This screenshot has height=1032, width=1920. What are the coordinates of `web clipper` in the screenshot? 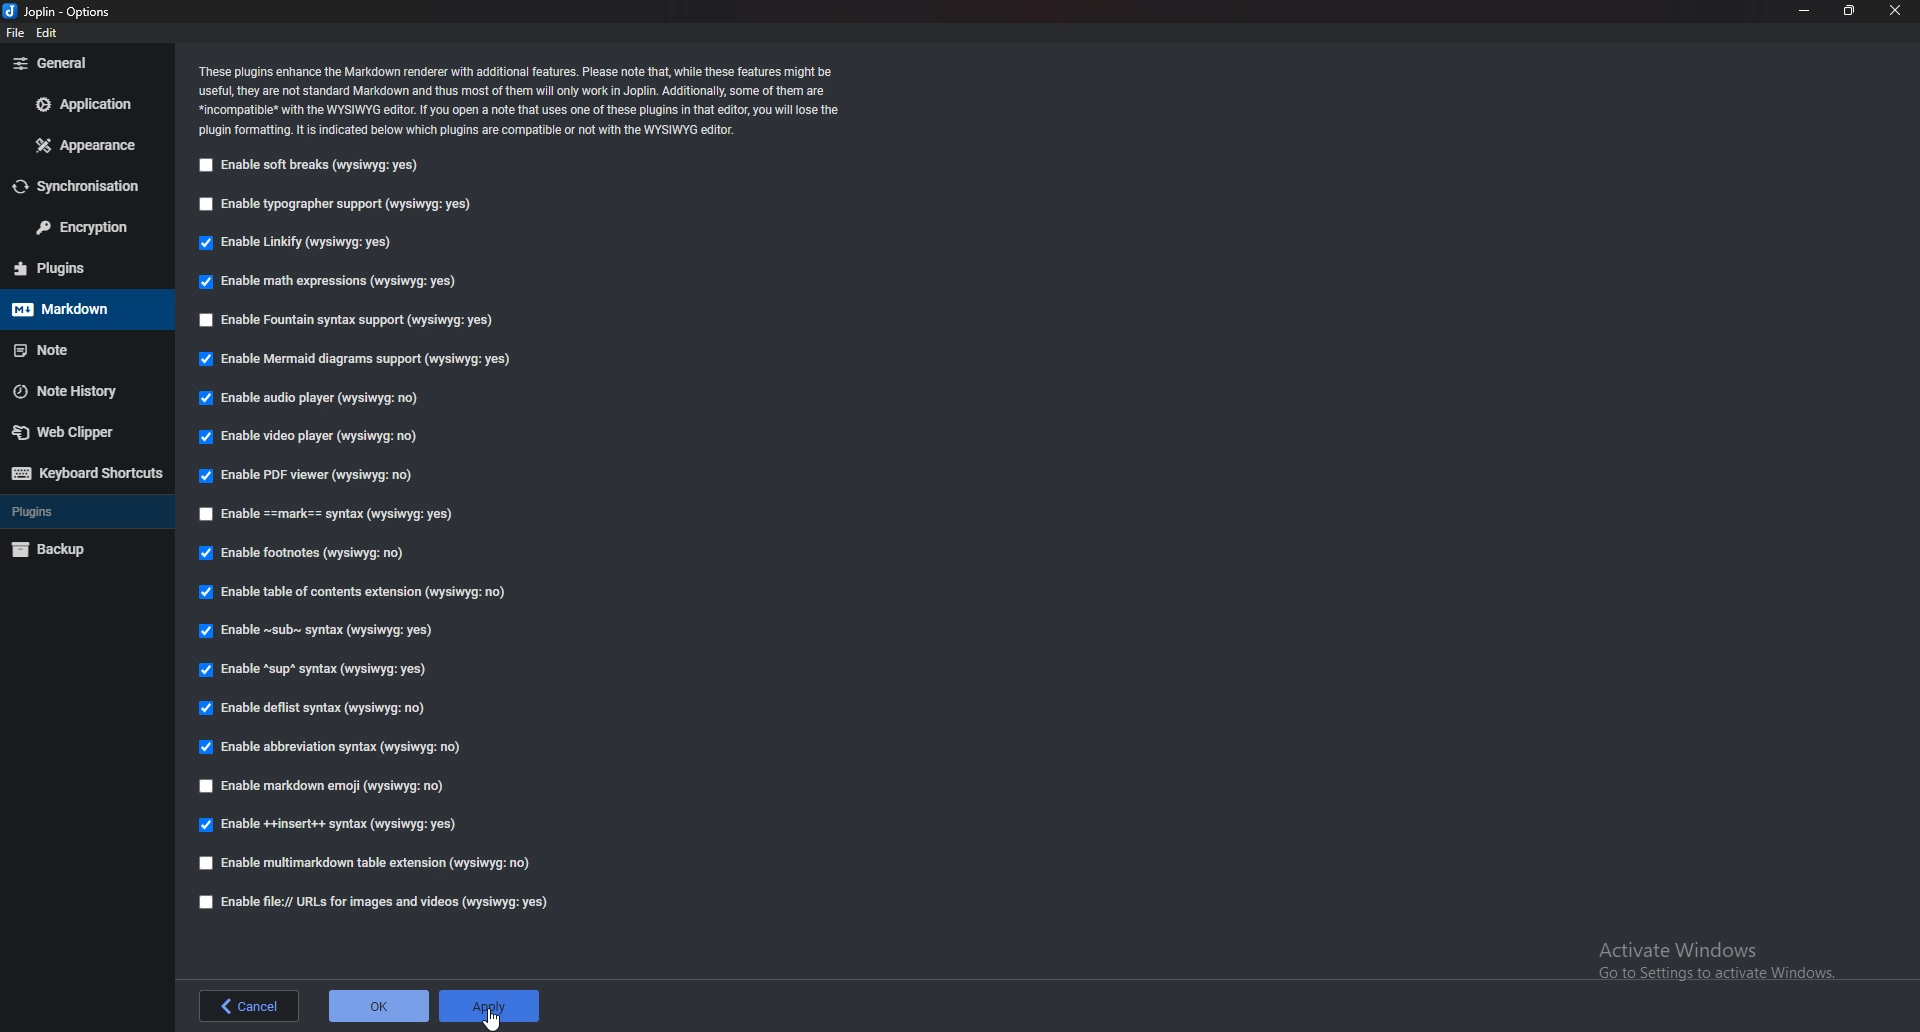 It's located at (84, 431).